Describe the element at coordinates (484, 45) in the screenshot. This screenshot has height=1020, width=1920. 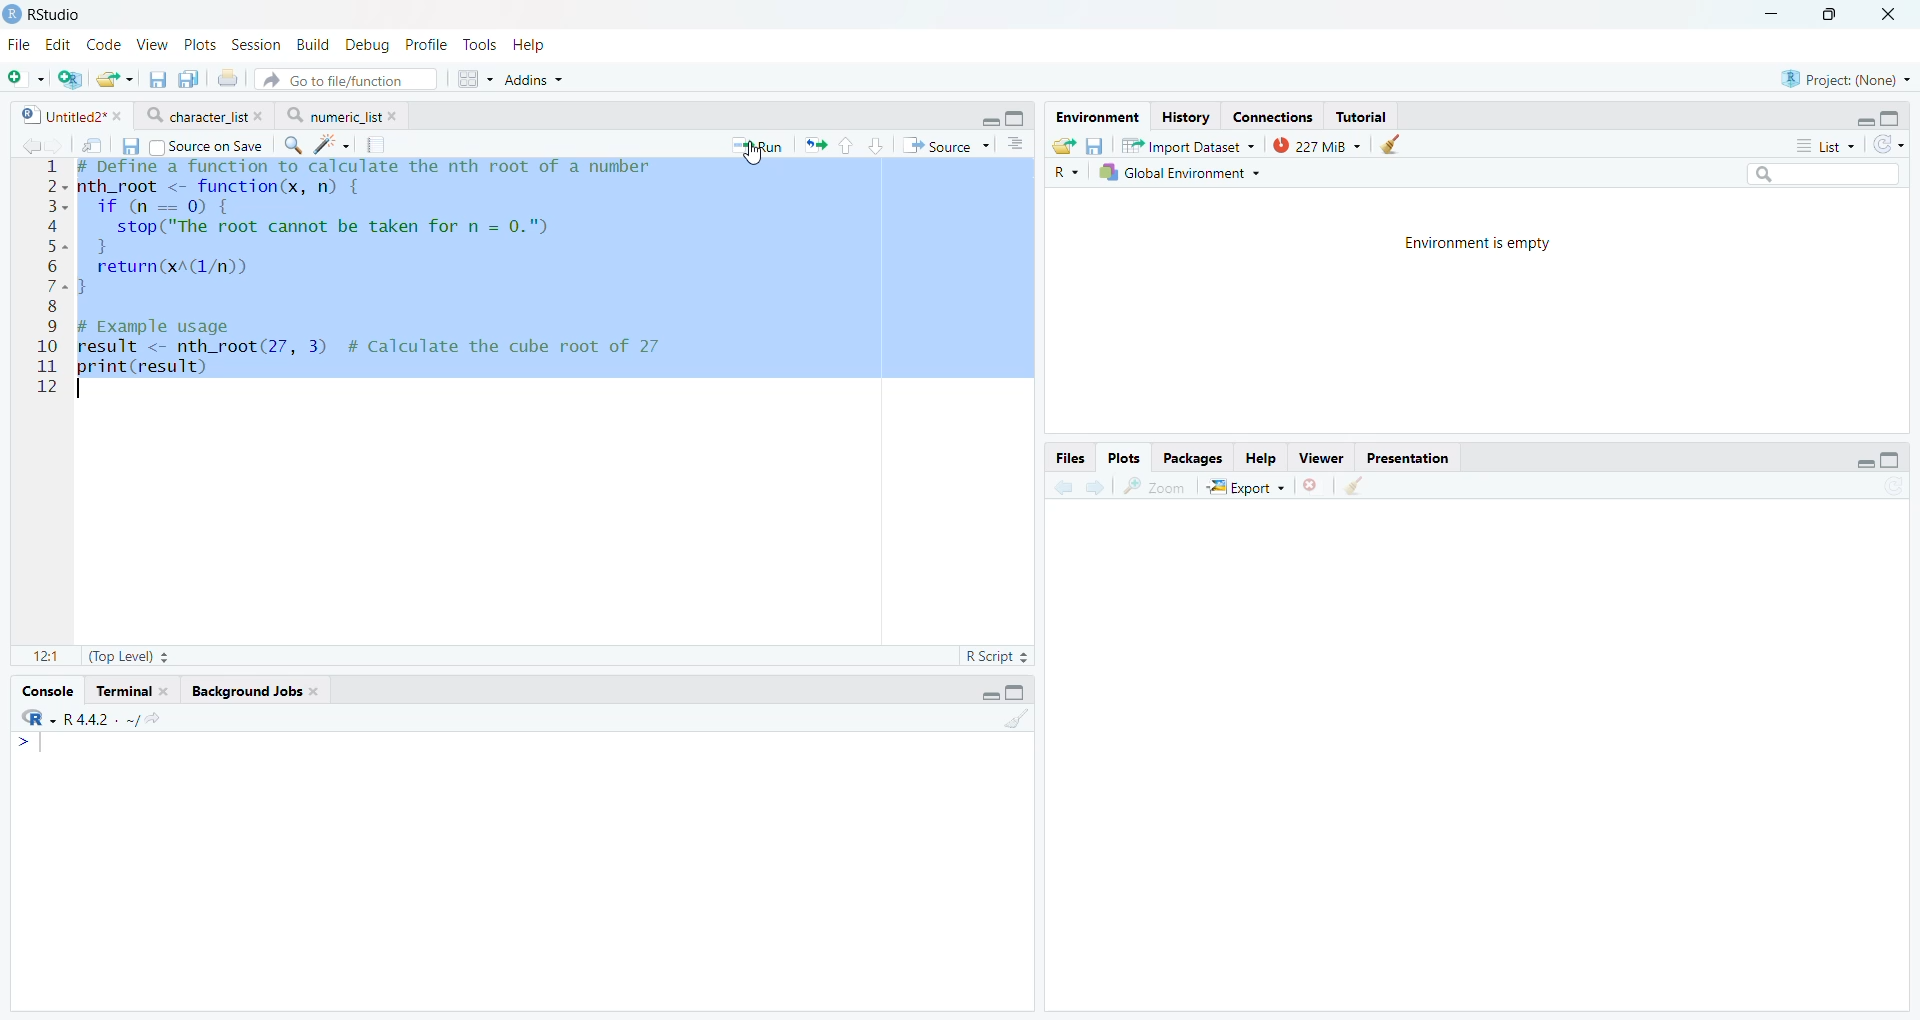
I see `Tools` at that location.